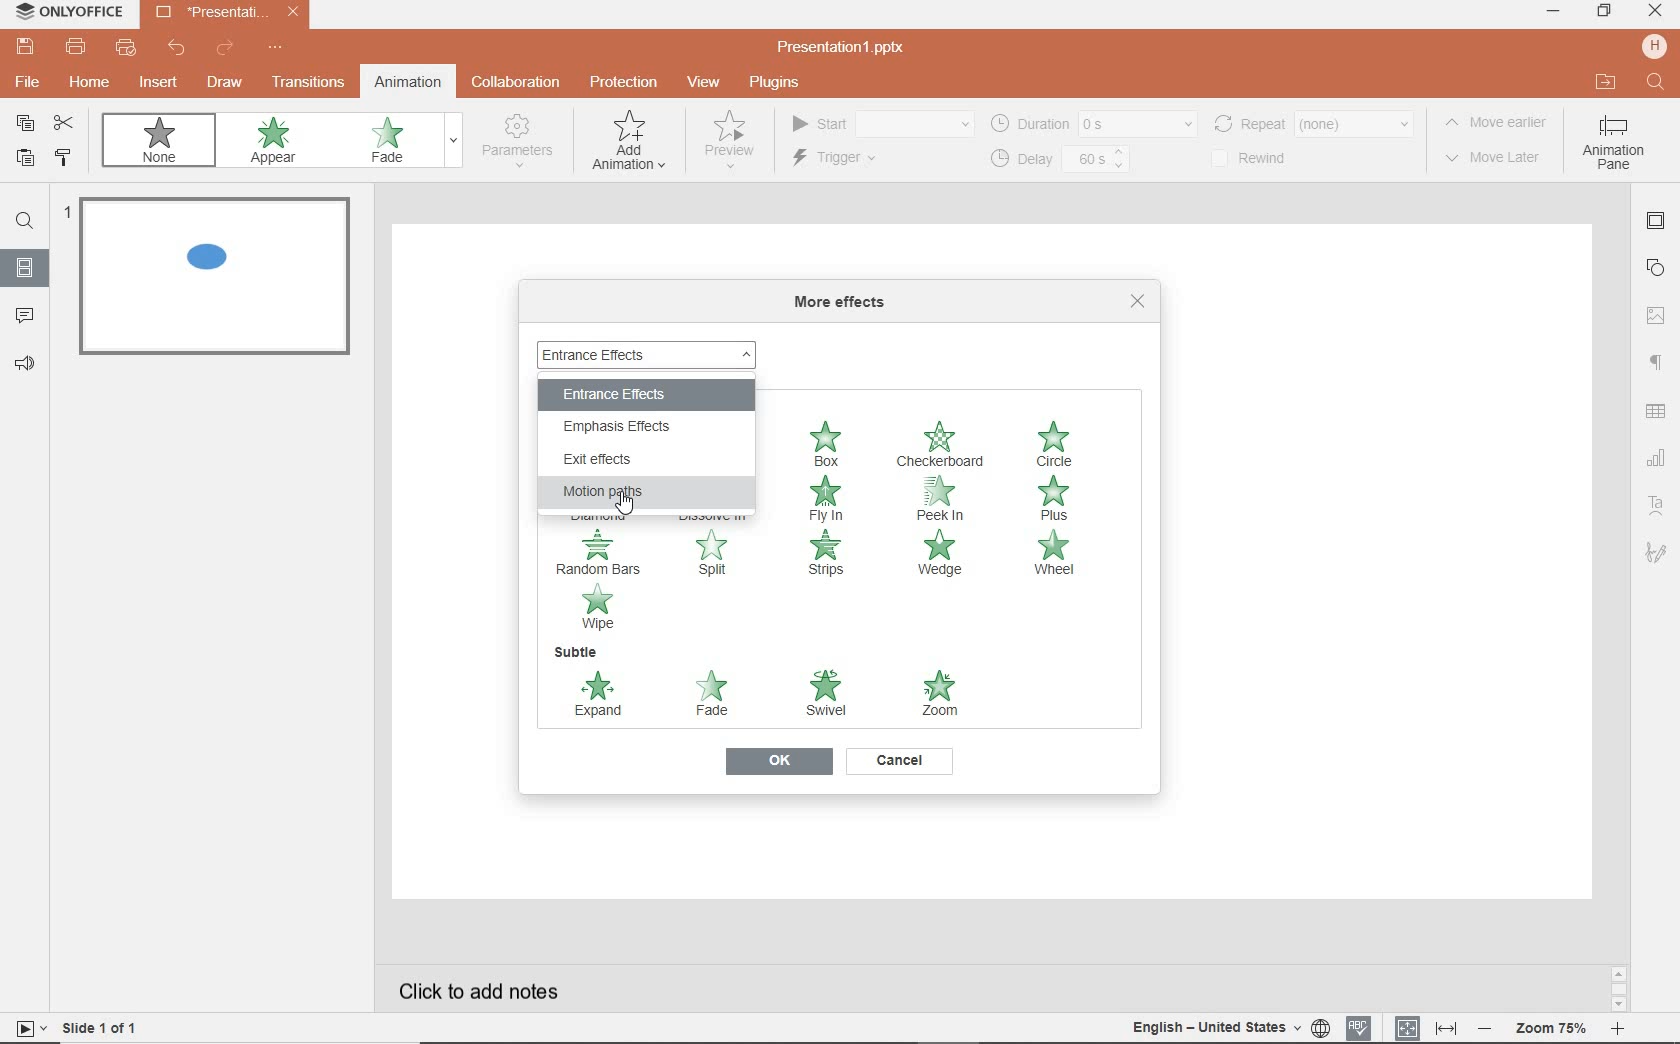 This screenshot has height=1044, width=1680. Describe the element at coordinates (1226, 1029) in the screenshot. I see `text language` at that location.